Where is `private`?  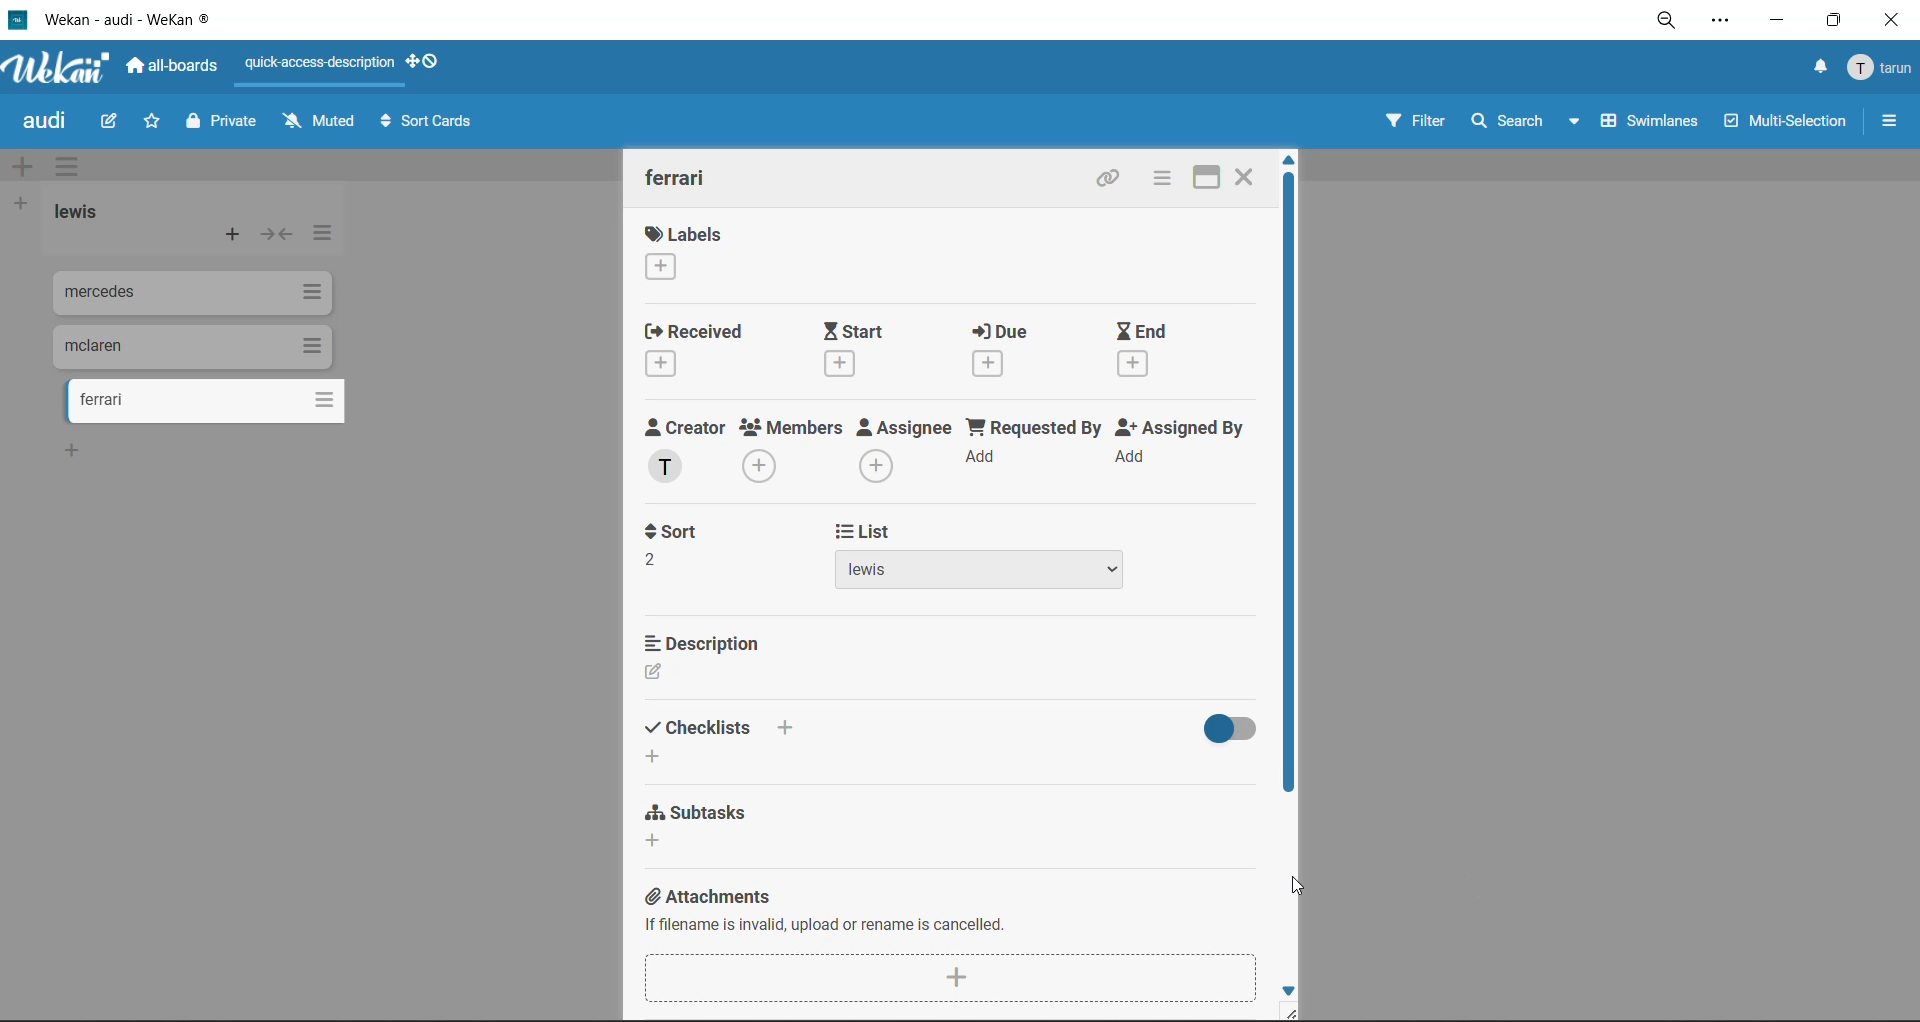
private is located at coordinates (225, 126).